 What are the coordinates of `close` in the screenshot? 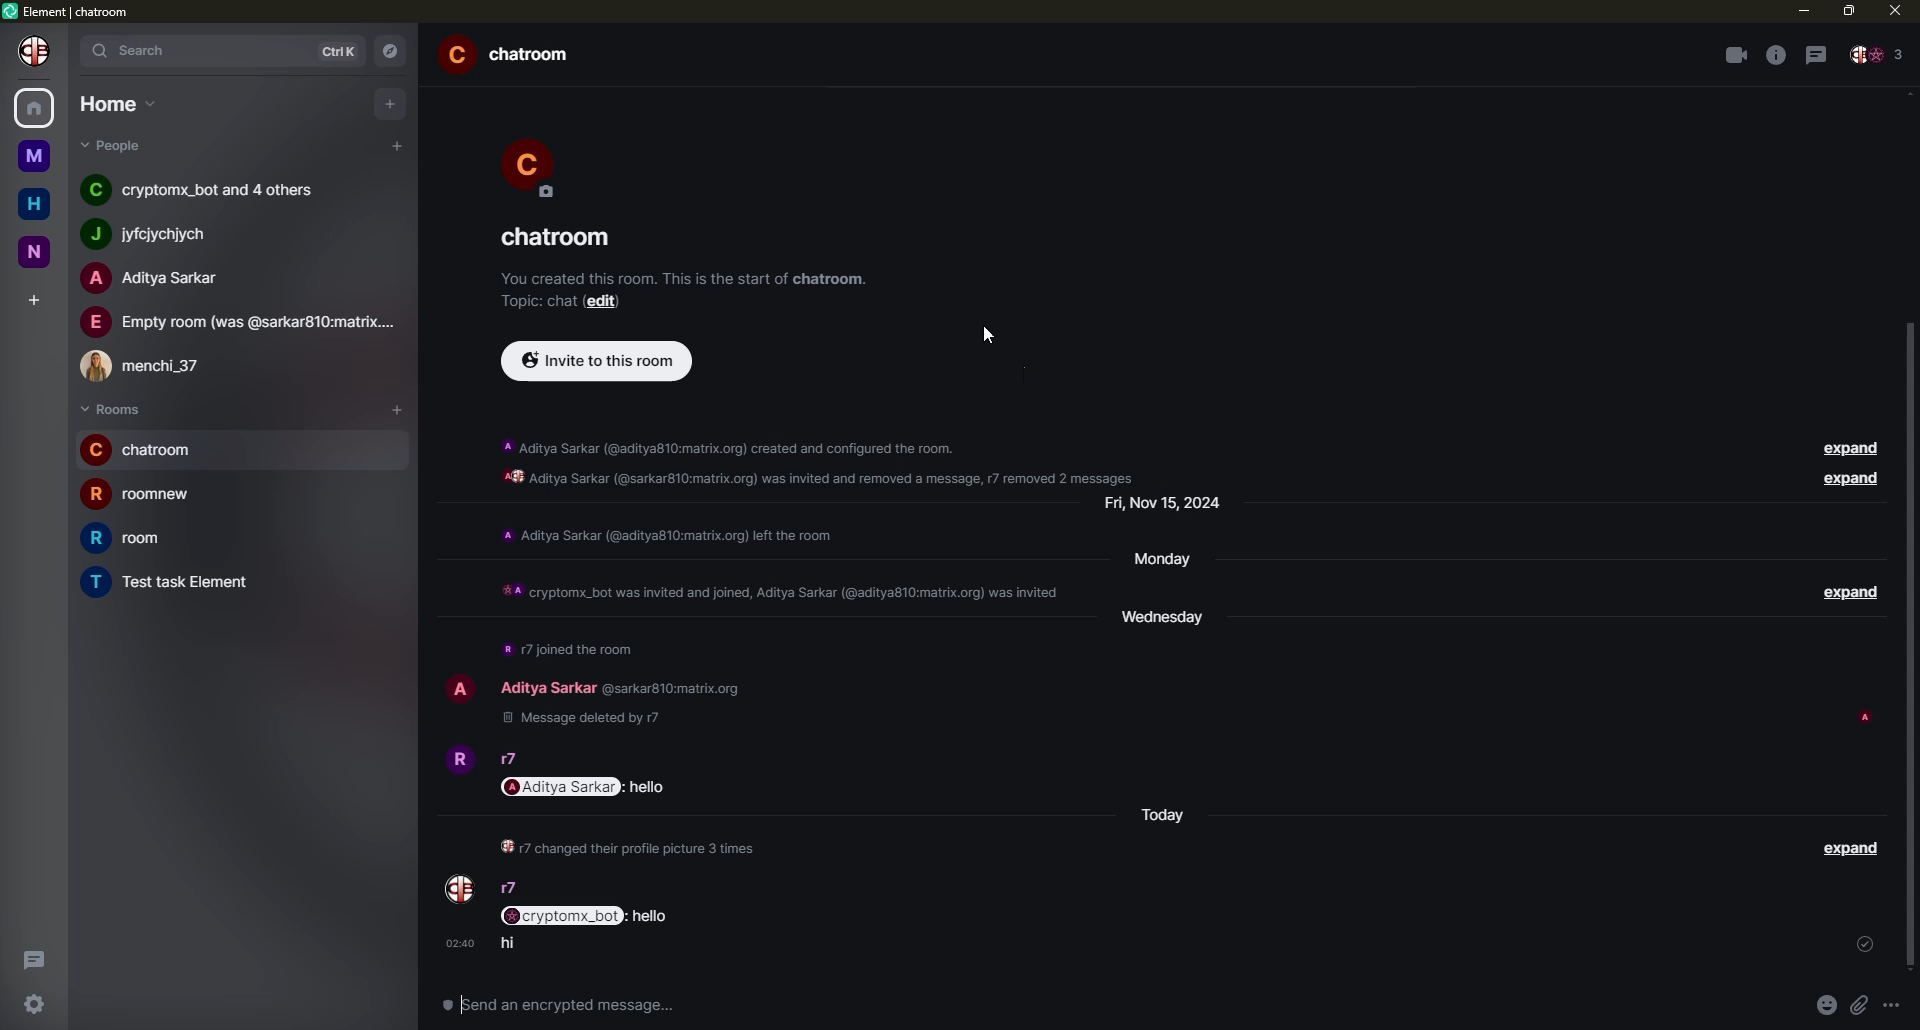 It's located at (1893, 12).